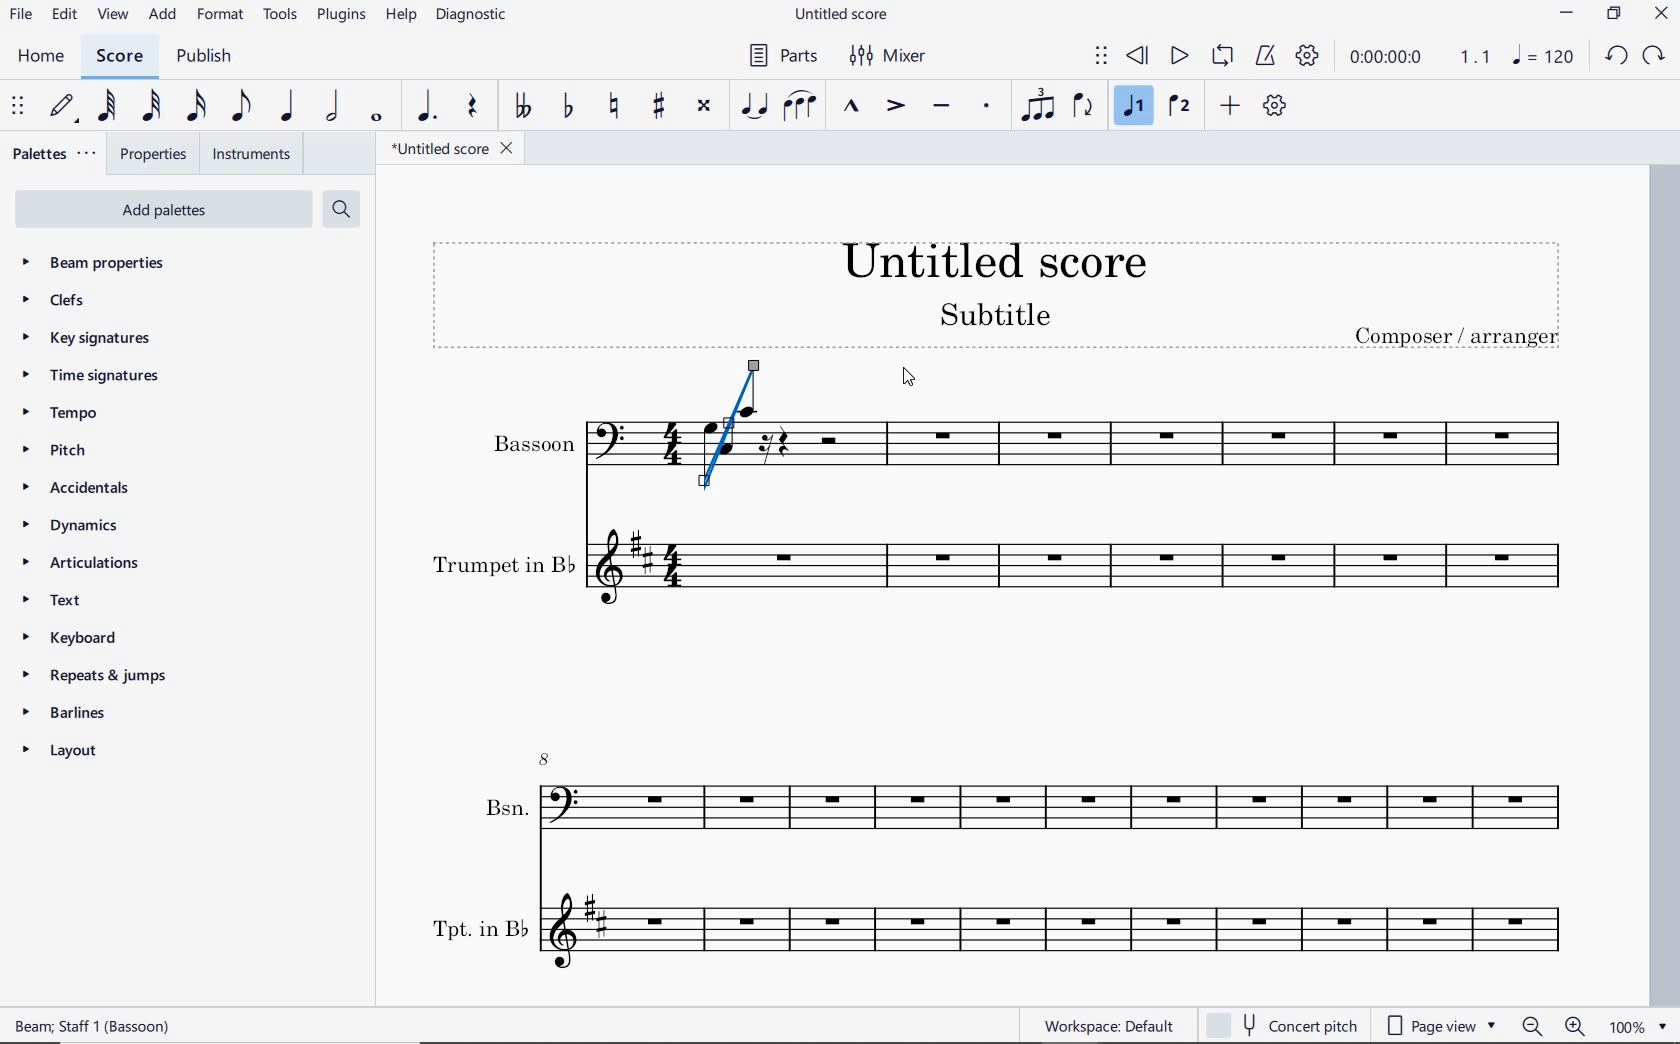  I want to click on clefs, so click(54, 300).